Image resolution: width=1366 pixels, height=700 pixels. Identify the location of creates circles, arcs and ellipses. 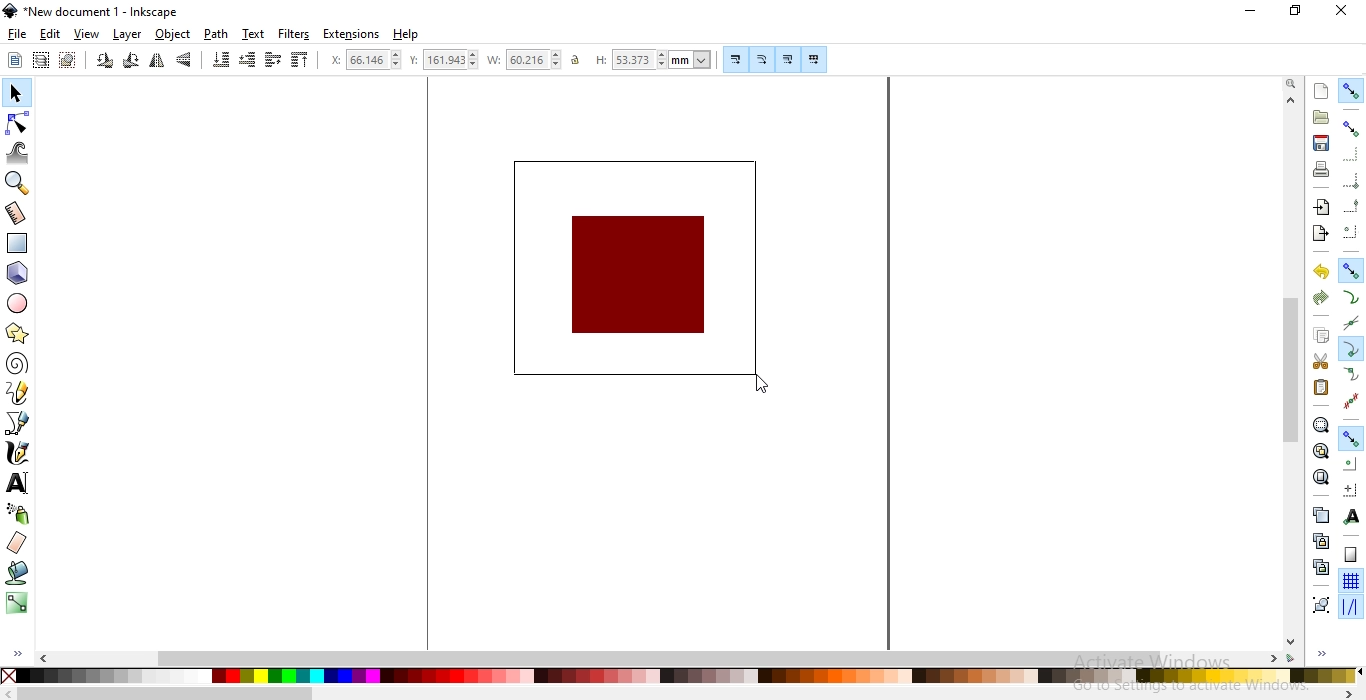
(21, 304).